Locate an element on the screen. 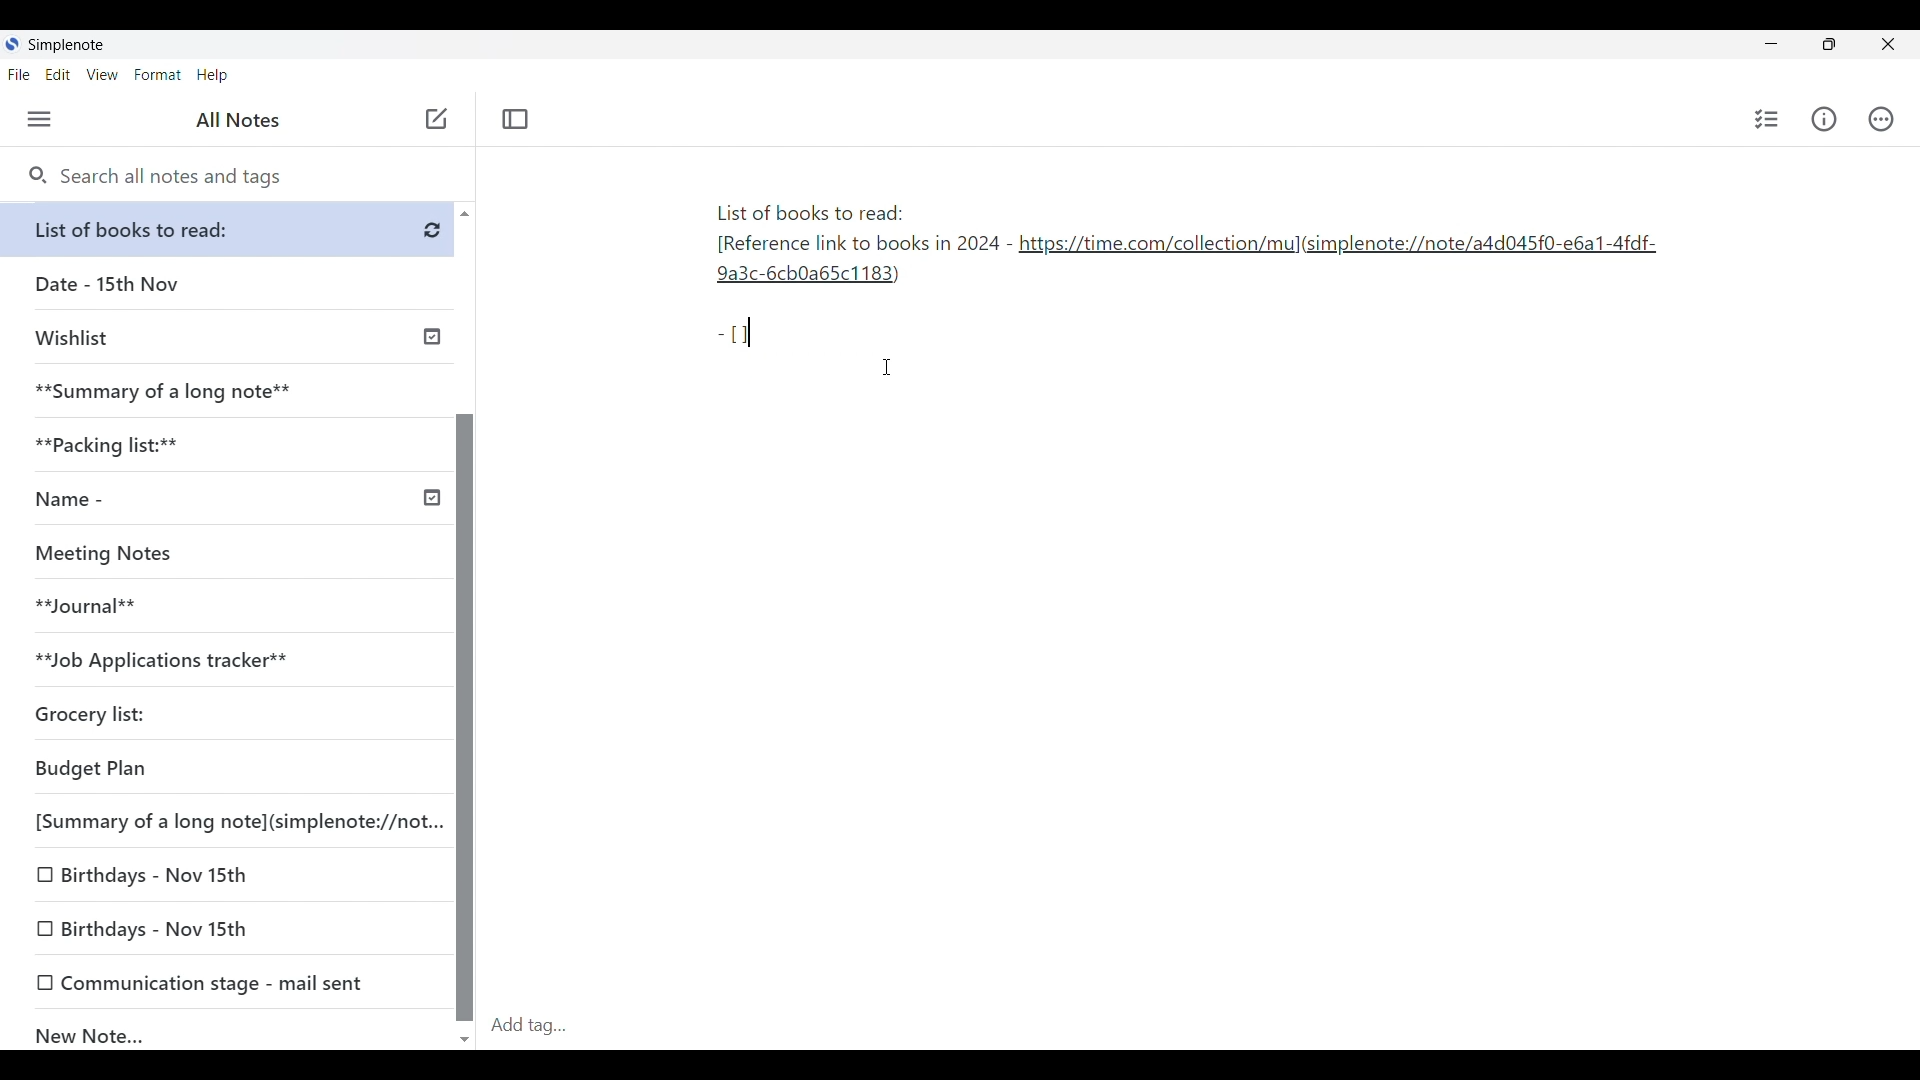  Close is located at coordinates (1889, 45).